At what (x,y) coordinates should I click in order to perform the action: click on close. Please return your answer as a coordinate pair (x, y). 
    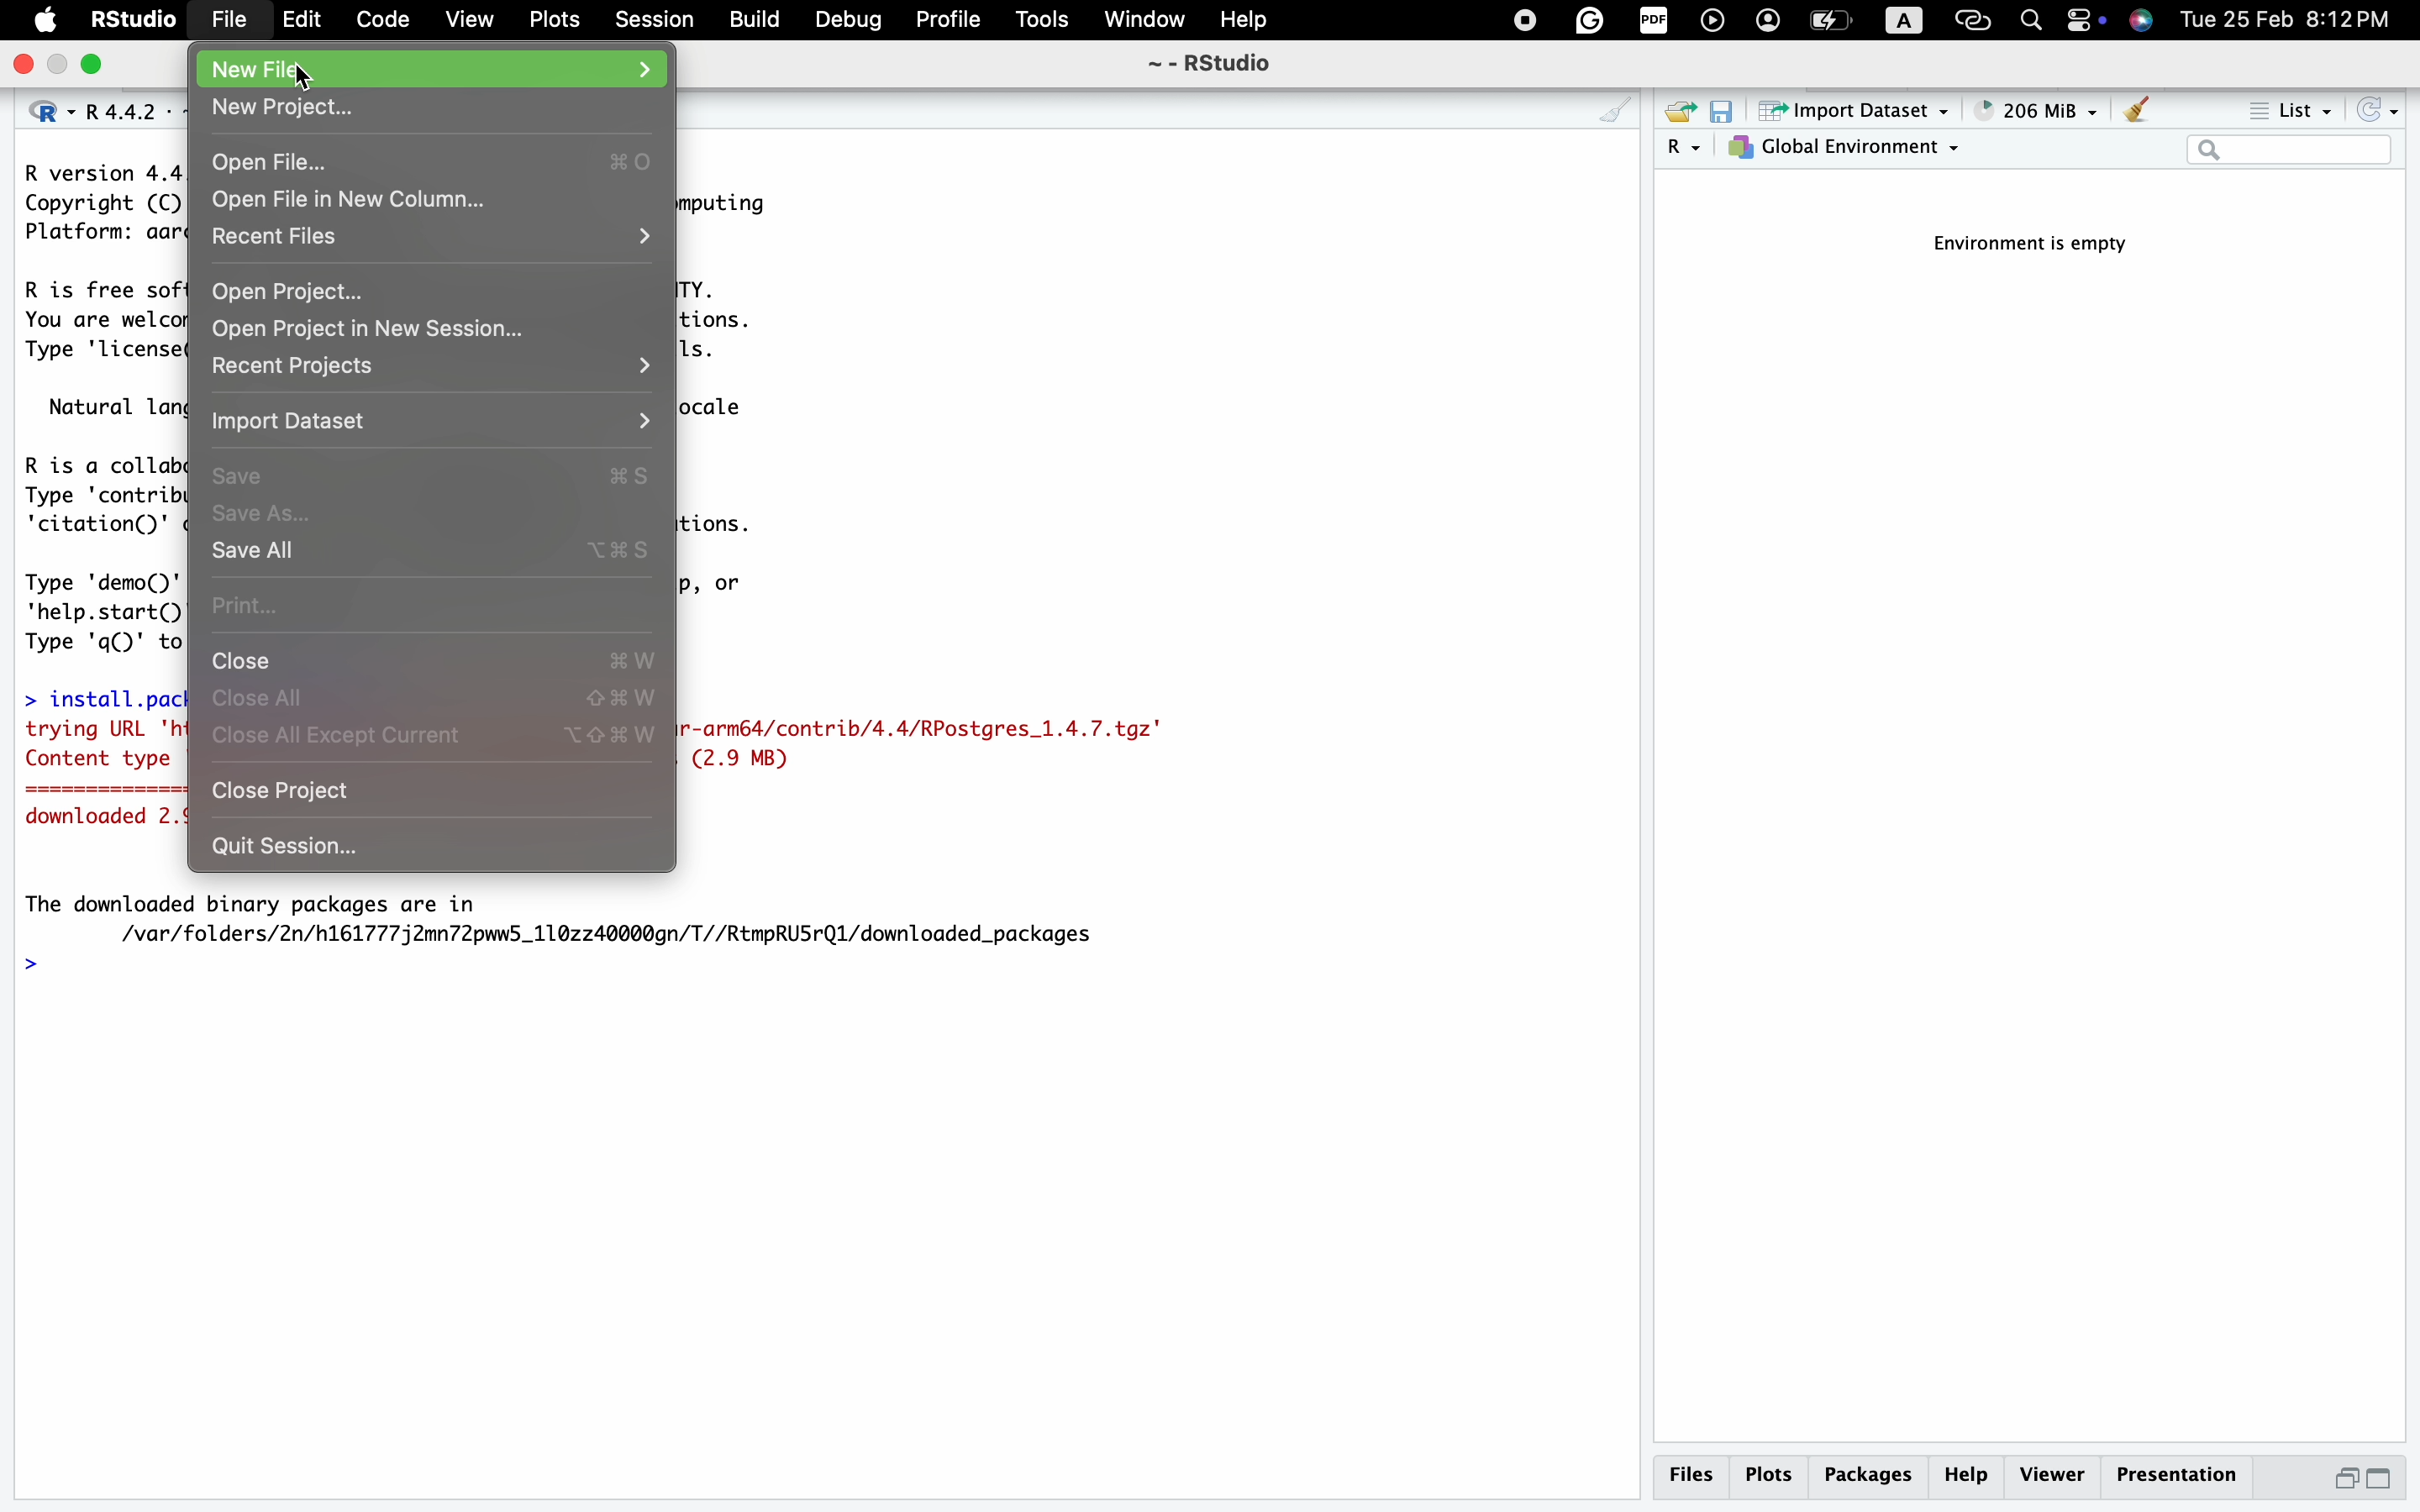
    Looking at the image, I should click on (25, 65).